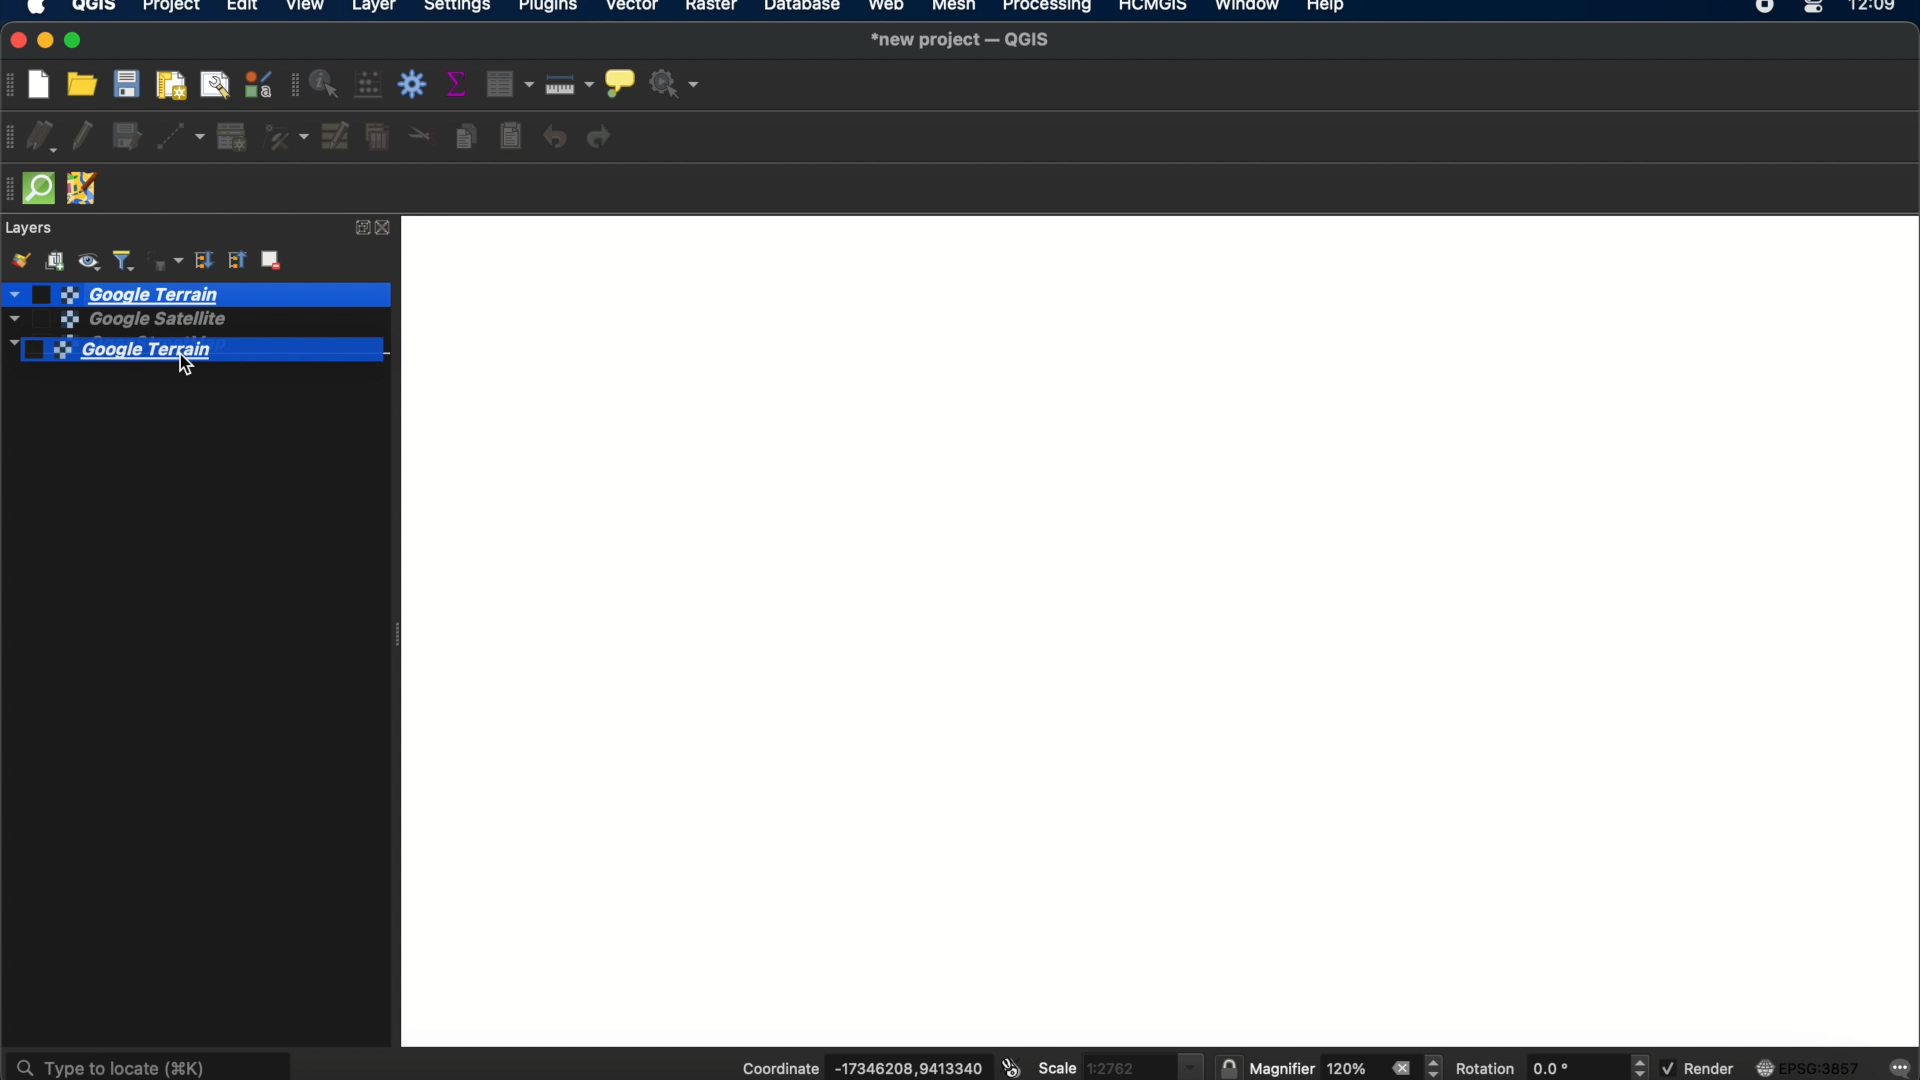  Describe the element at coordinates (460, 84) in the screenshot. I see `show summary statistics` at that location.